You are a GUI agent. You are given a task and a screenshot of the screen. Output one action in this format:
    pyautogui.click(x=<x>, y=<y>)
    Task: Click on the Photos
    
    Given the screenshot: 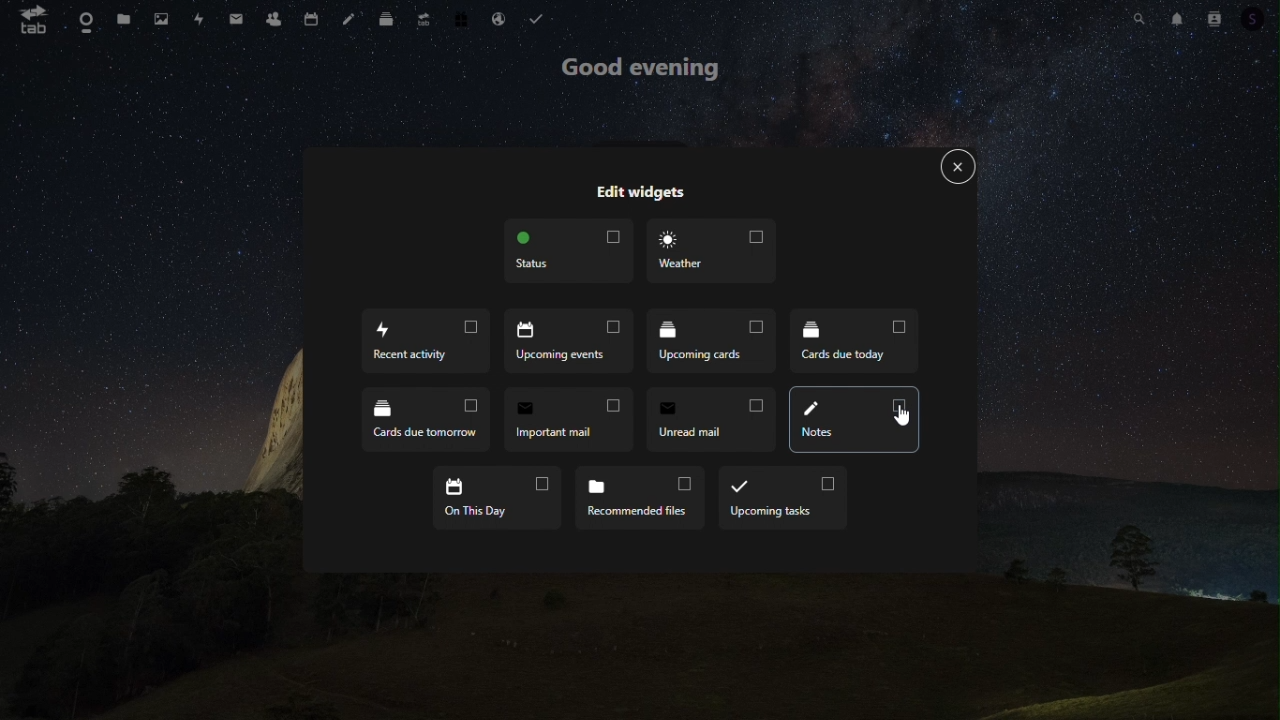 What is the action you would take?
    pyautogui.click(x=161, y=17)
    